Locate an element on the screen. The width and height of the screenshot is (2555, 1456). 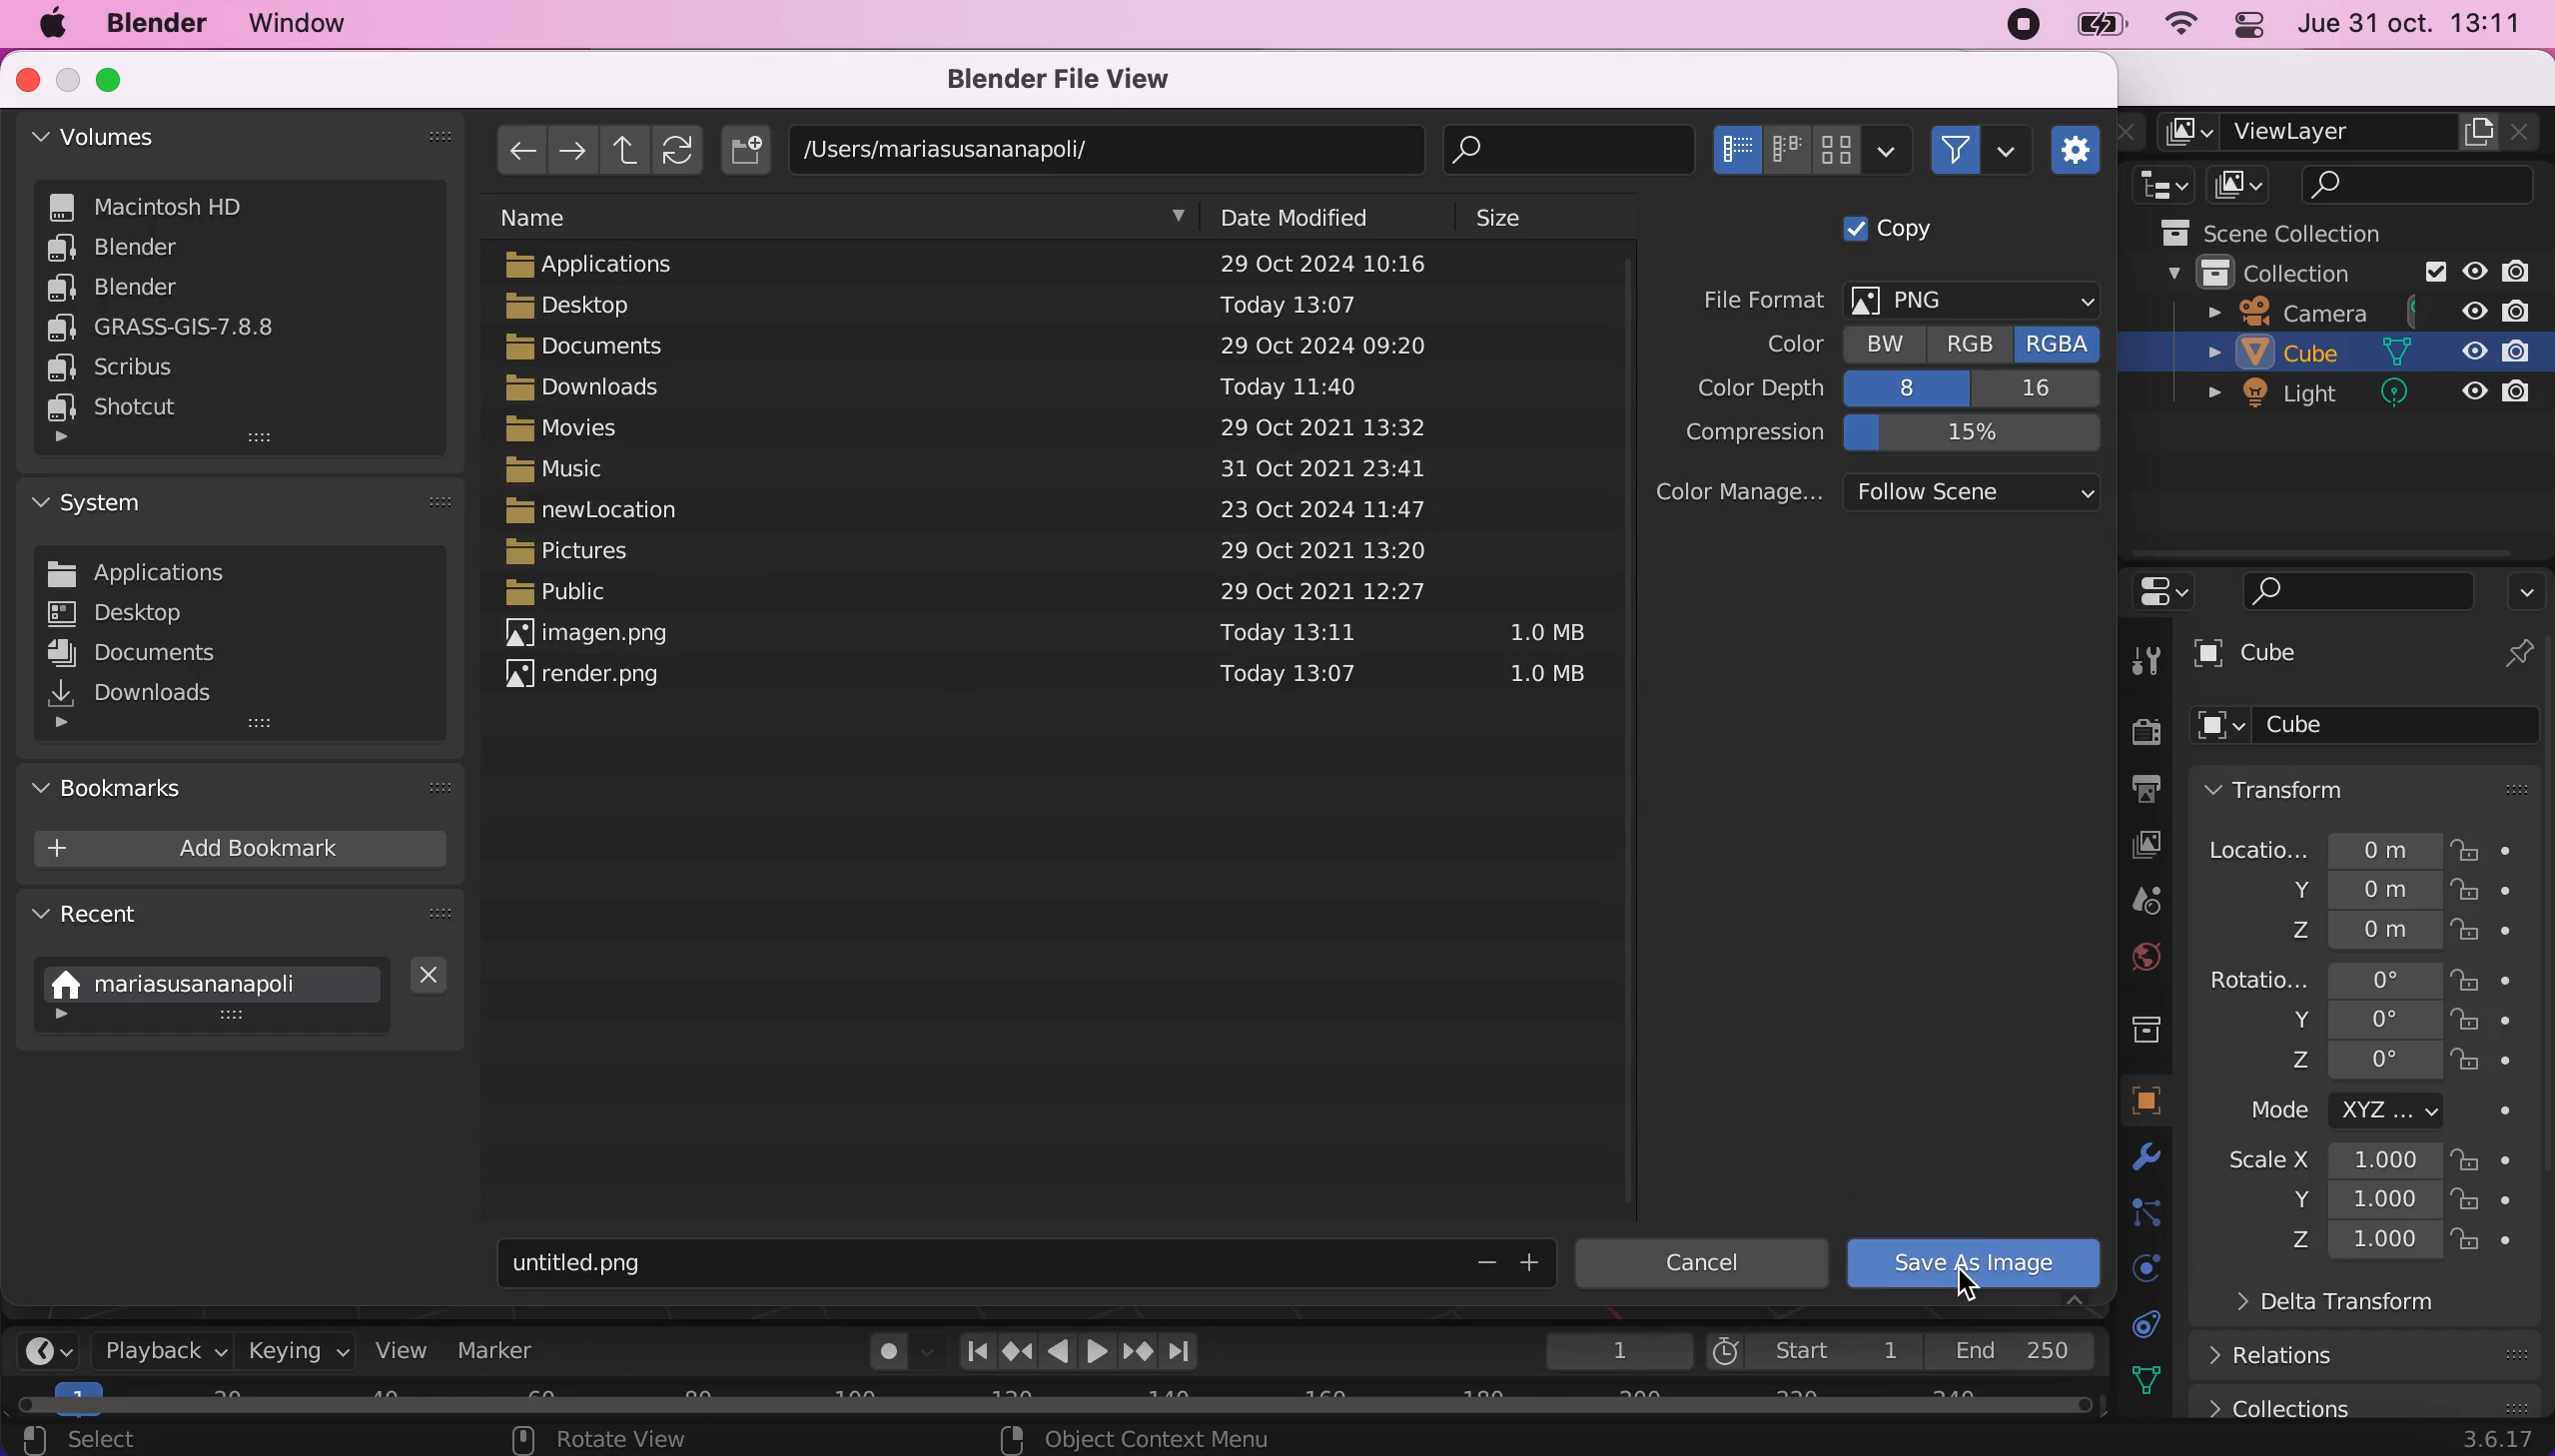
recording stopped is located at coordinates (2018, 27).